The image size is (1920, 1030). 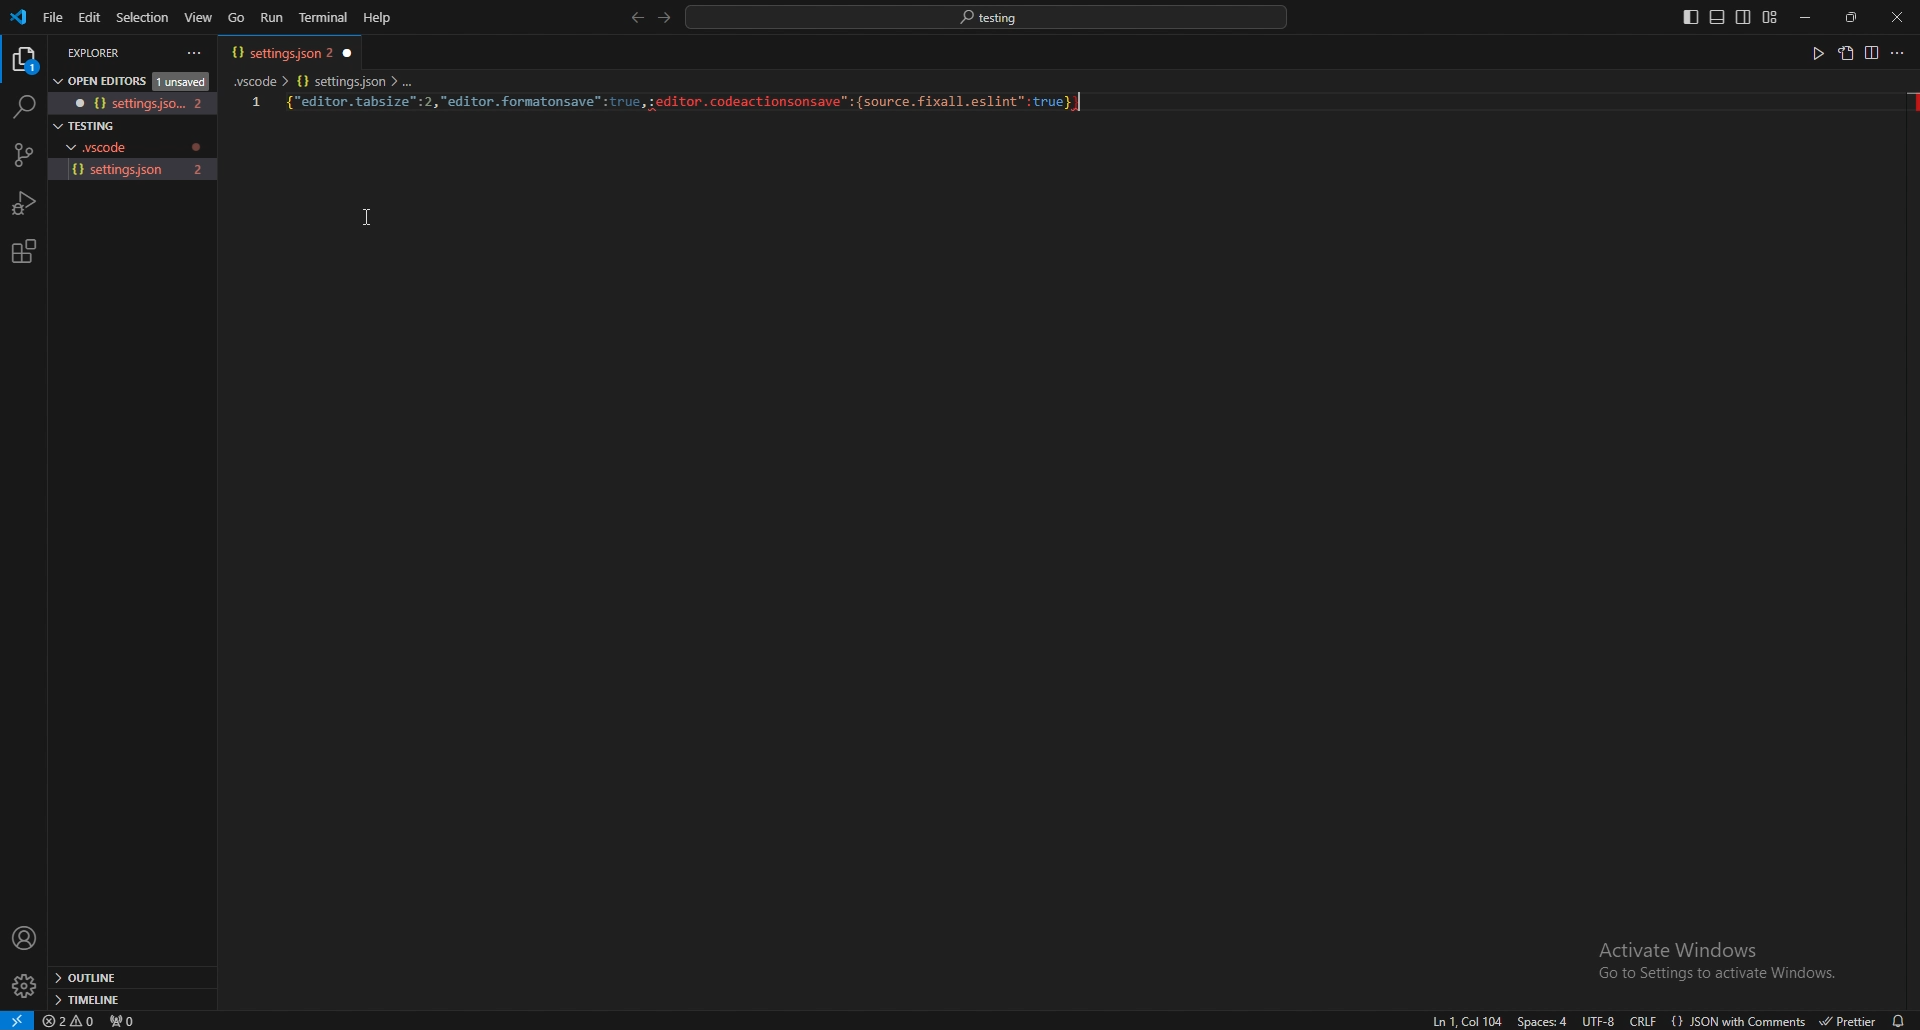 I want to click on explorer, so click(x=23, y=60).